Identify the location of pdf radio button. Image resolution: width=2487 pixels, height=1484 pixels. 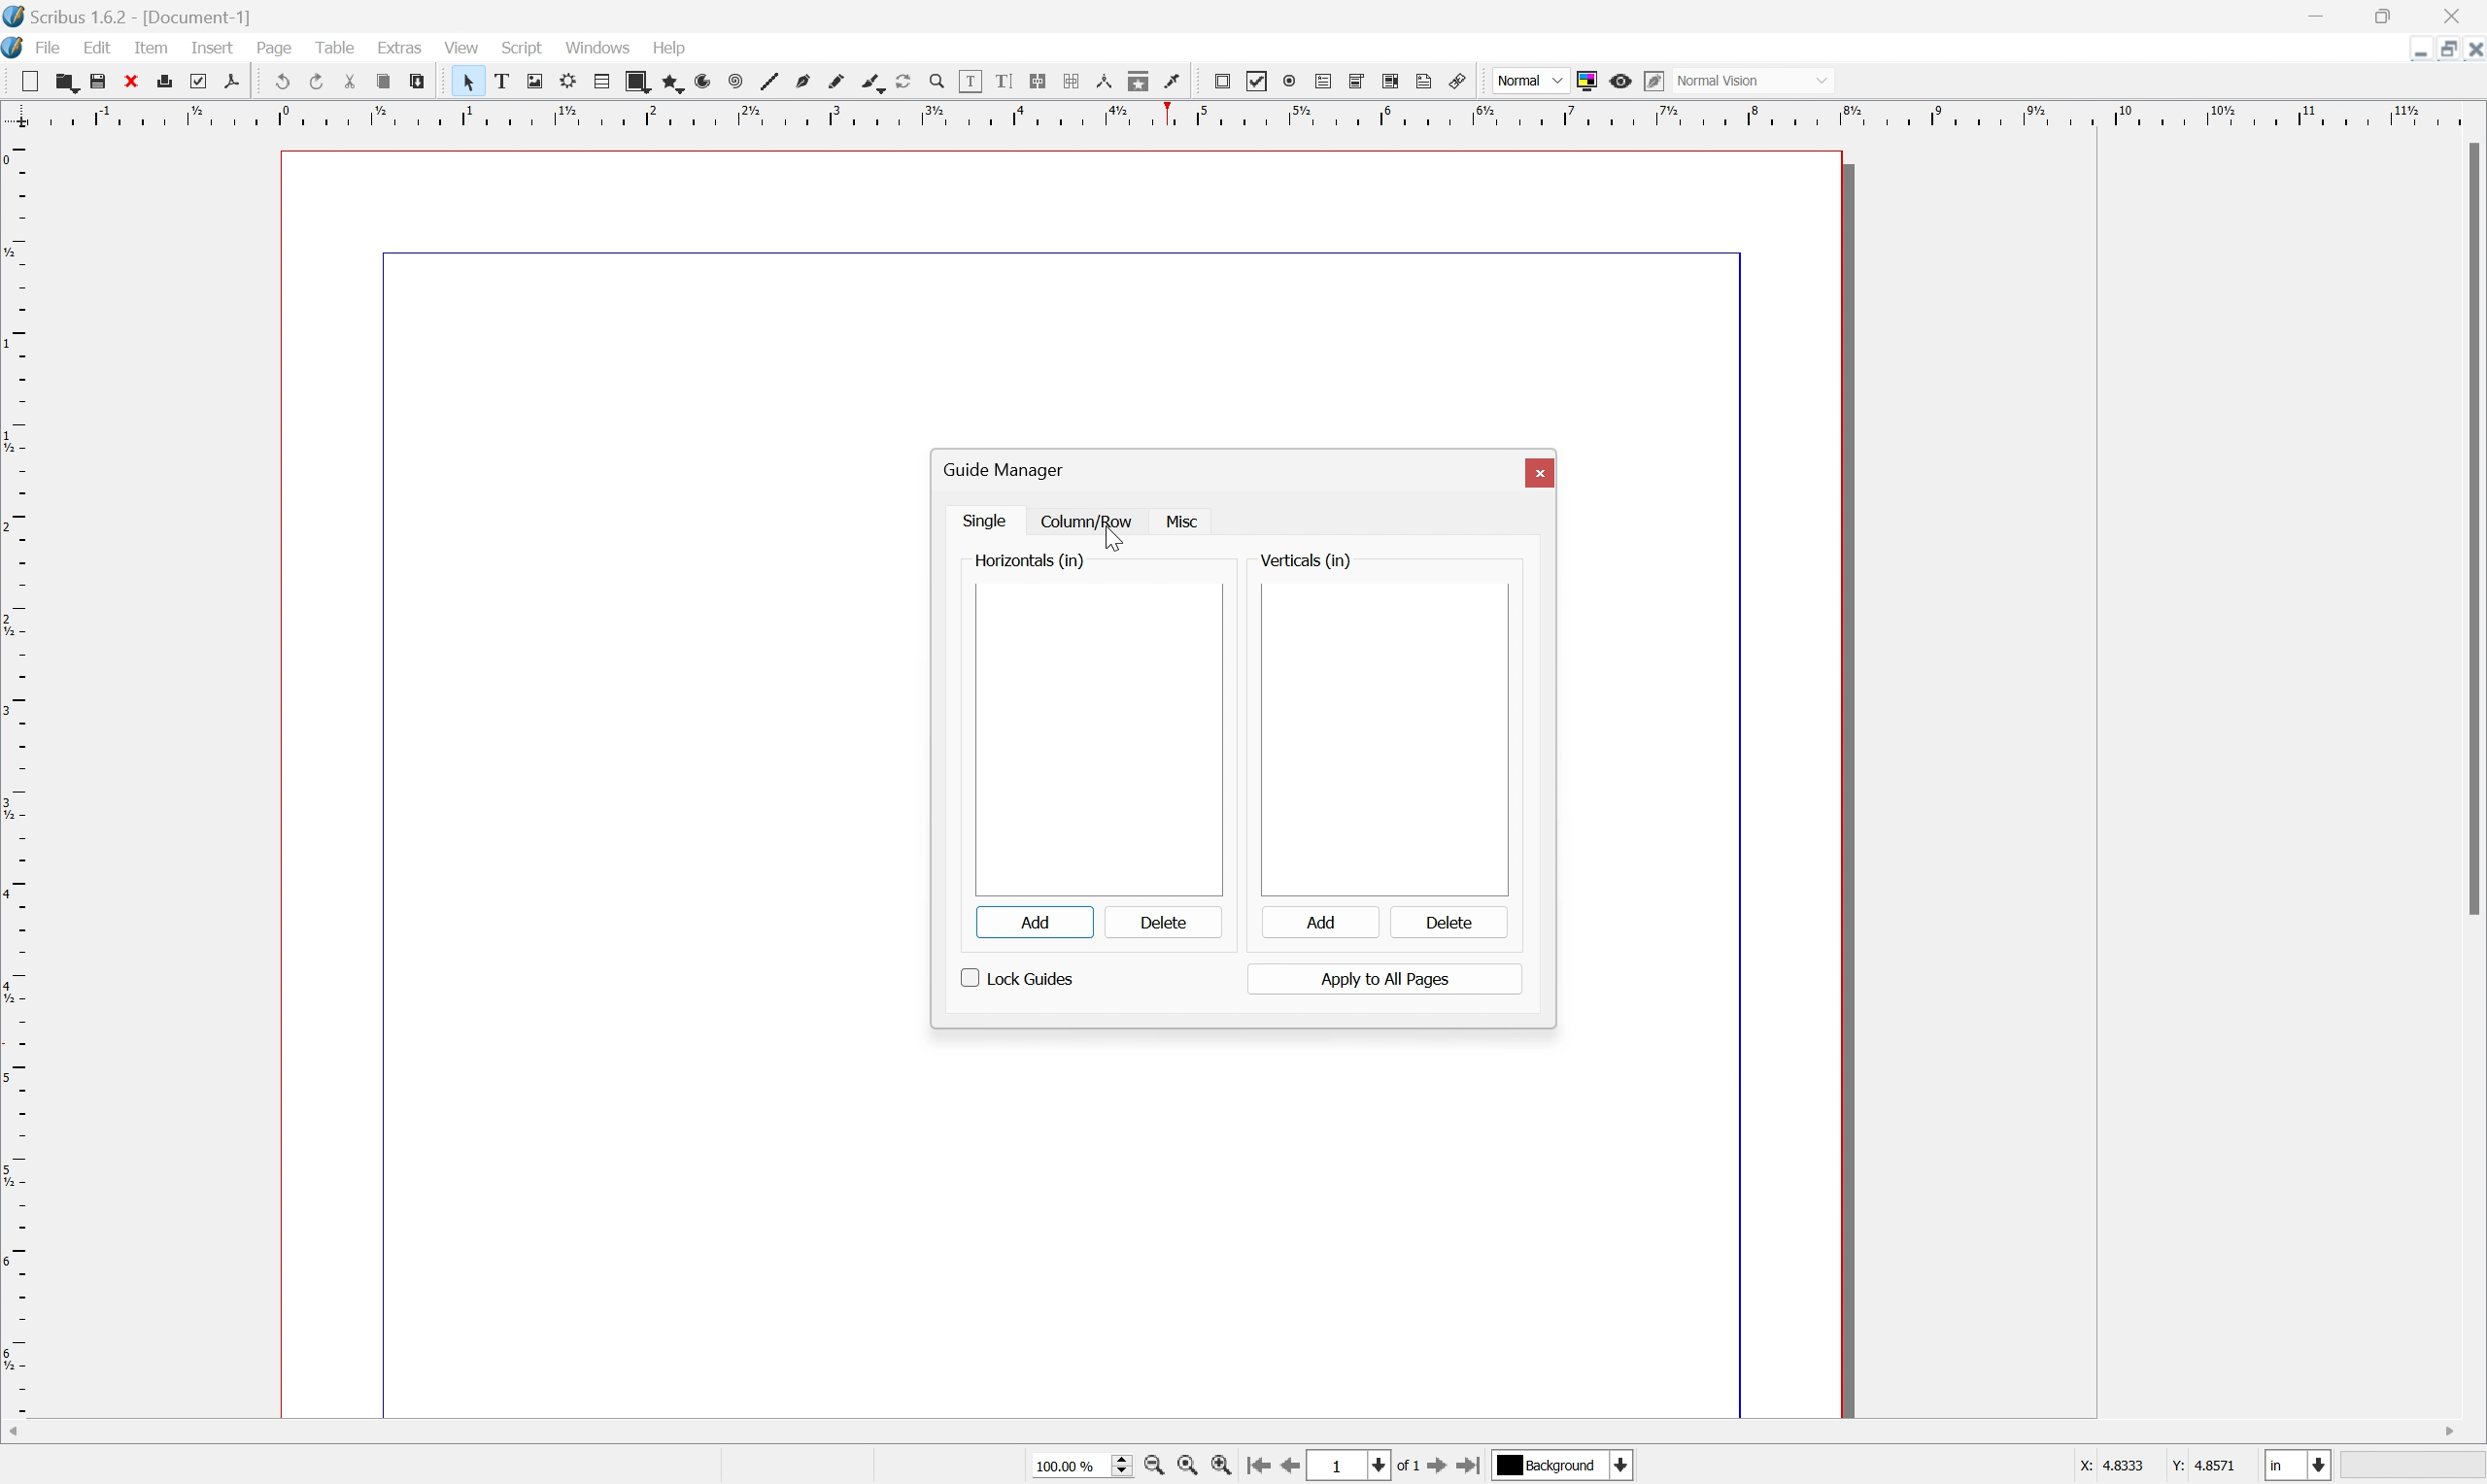
(1291, 80).